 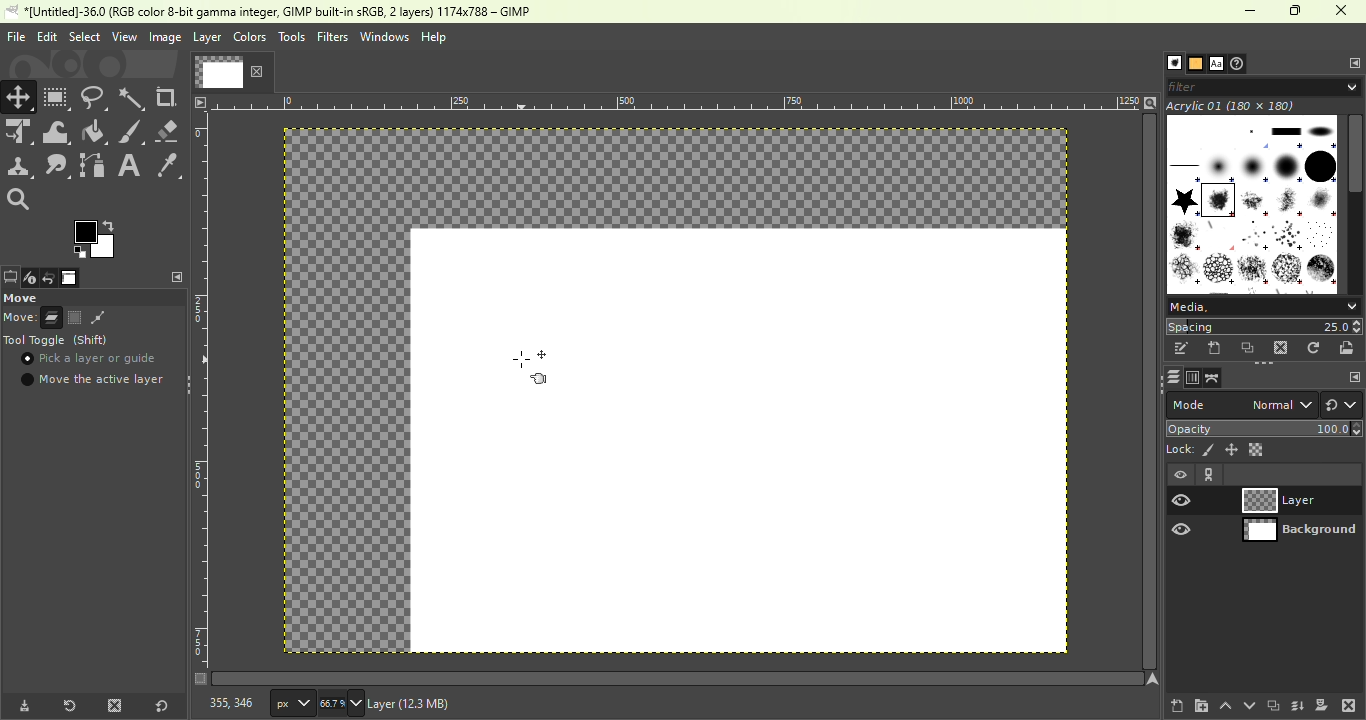 I want to click on untitled -36.0 (rgb color 8-bit gamma integer , gimp built in stgb, 1 layer) 1174x788 - gimp, so click(x=274, y=12).